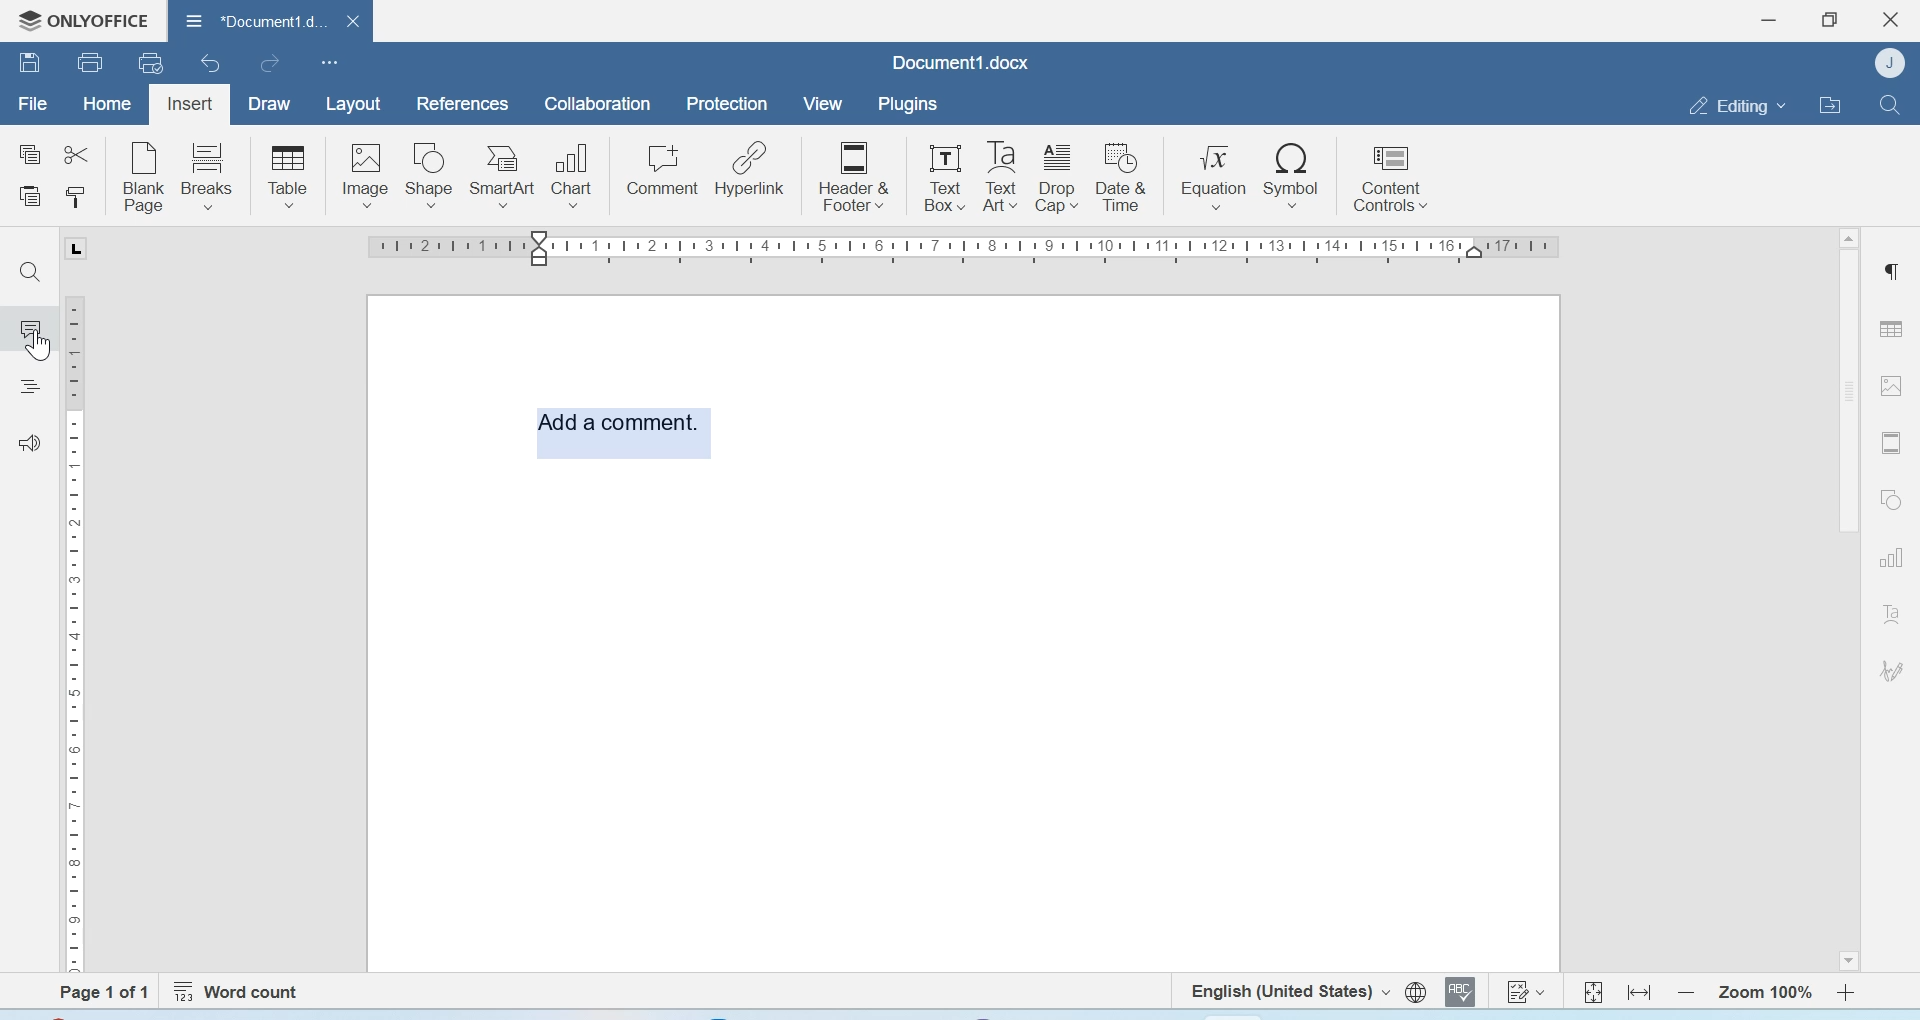 The image size is (1920, 1020). What do you see at coordinates (940, 177) in the screenshot?
I see `Text Box` at bounding box center [940, 177].